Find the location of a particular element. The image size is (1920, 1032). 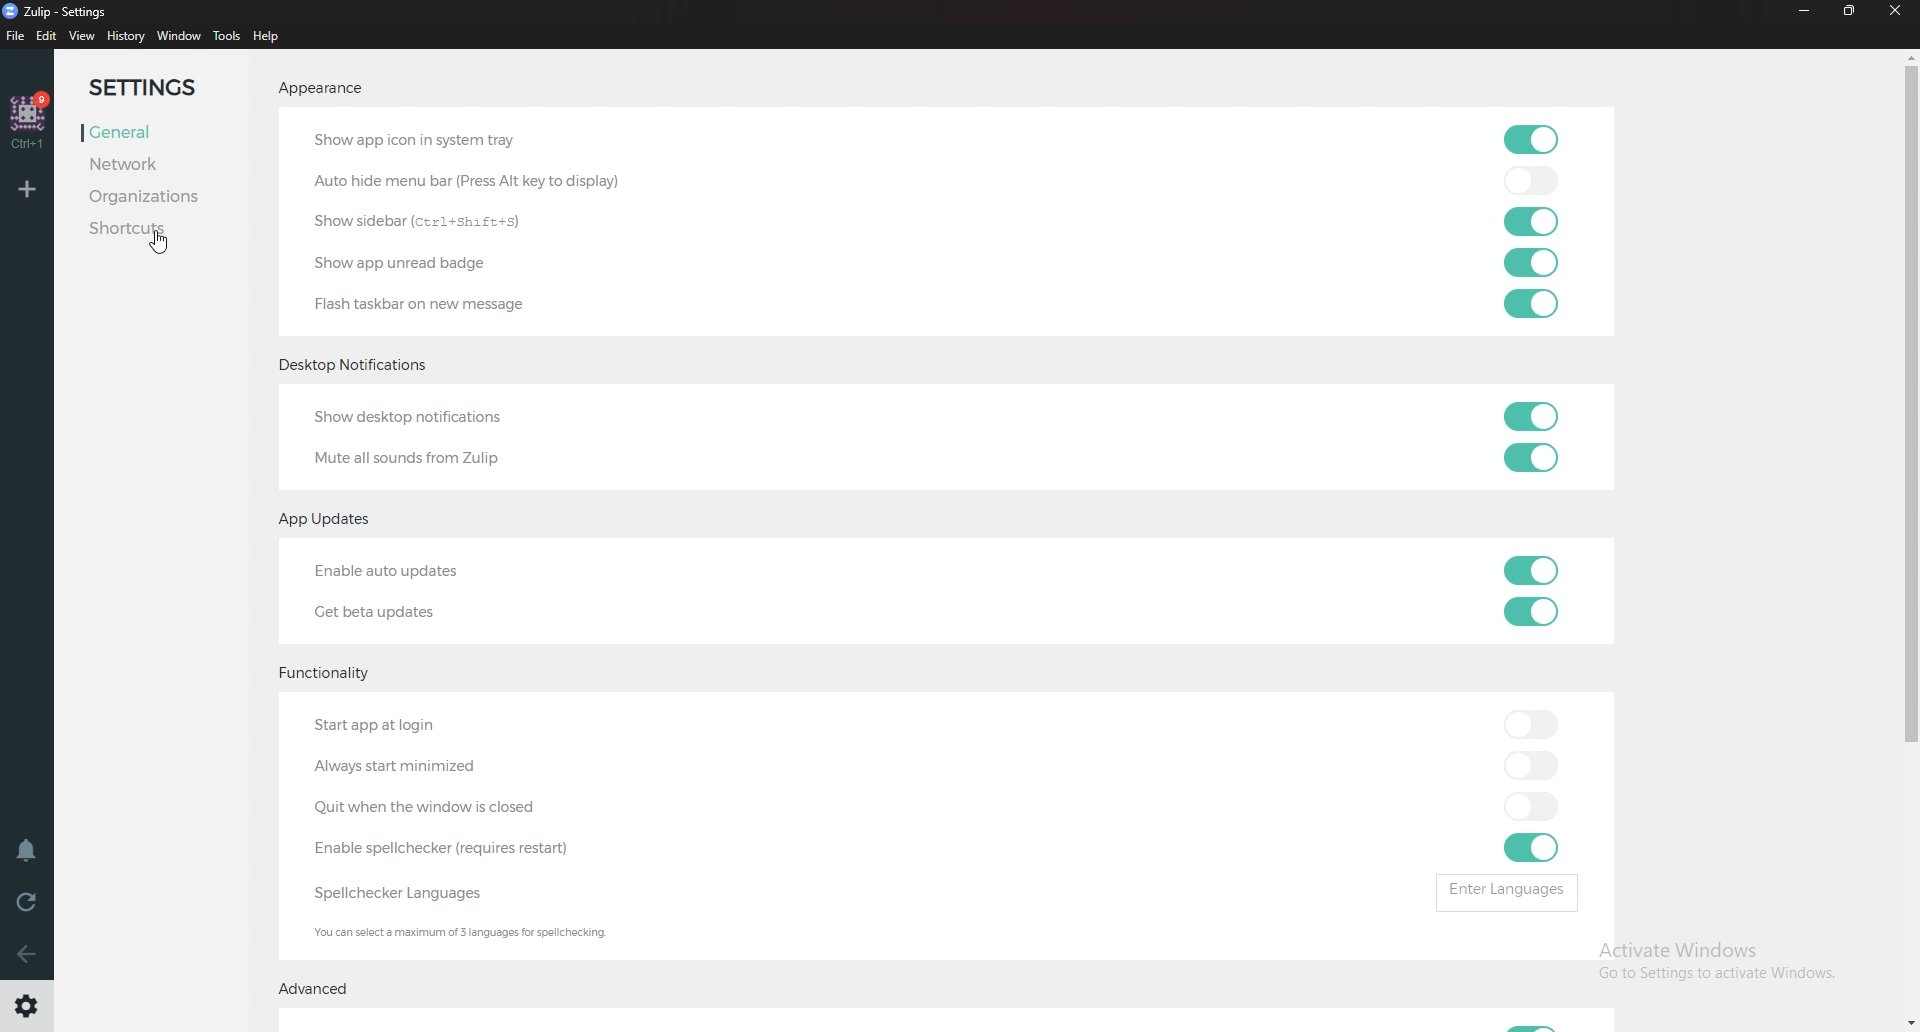

Appearance is located at coordinates (321, 89).